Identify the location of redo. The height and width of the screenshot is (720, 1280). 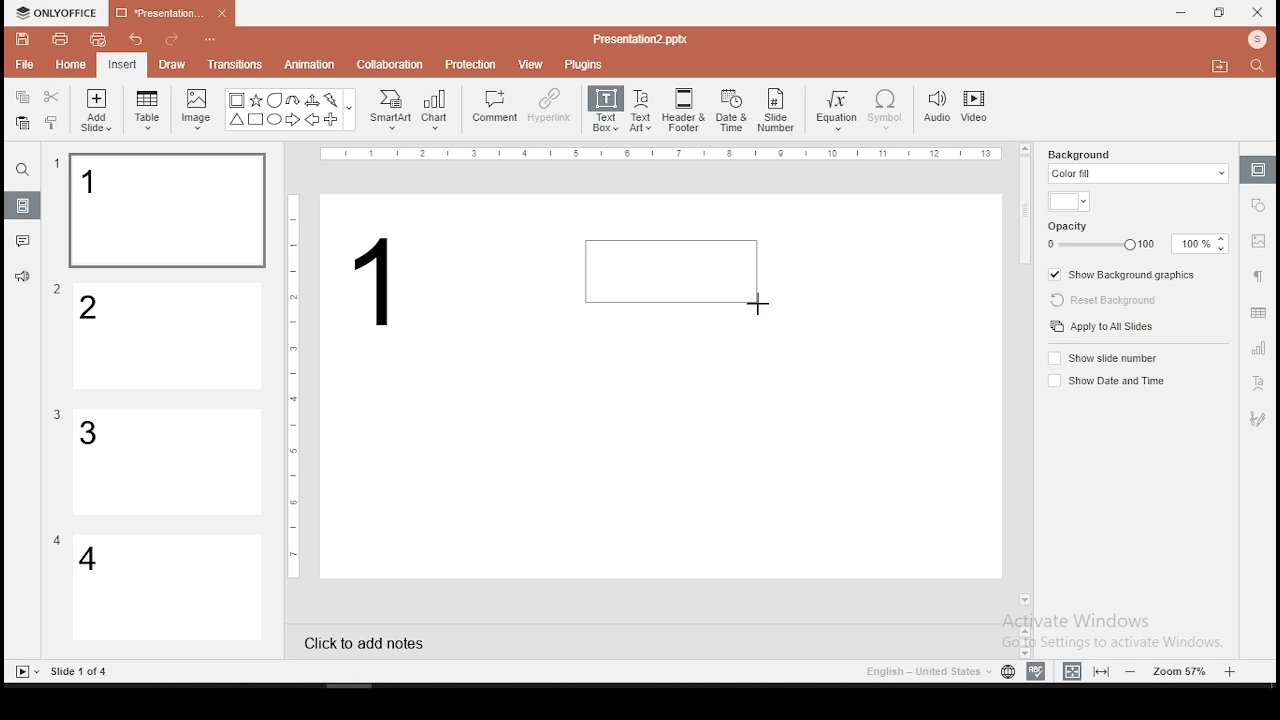
(172, 42).